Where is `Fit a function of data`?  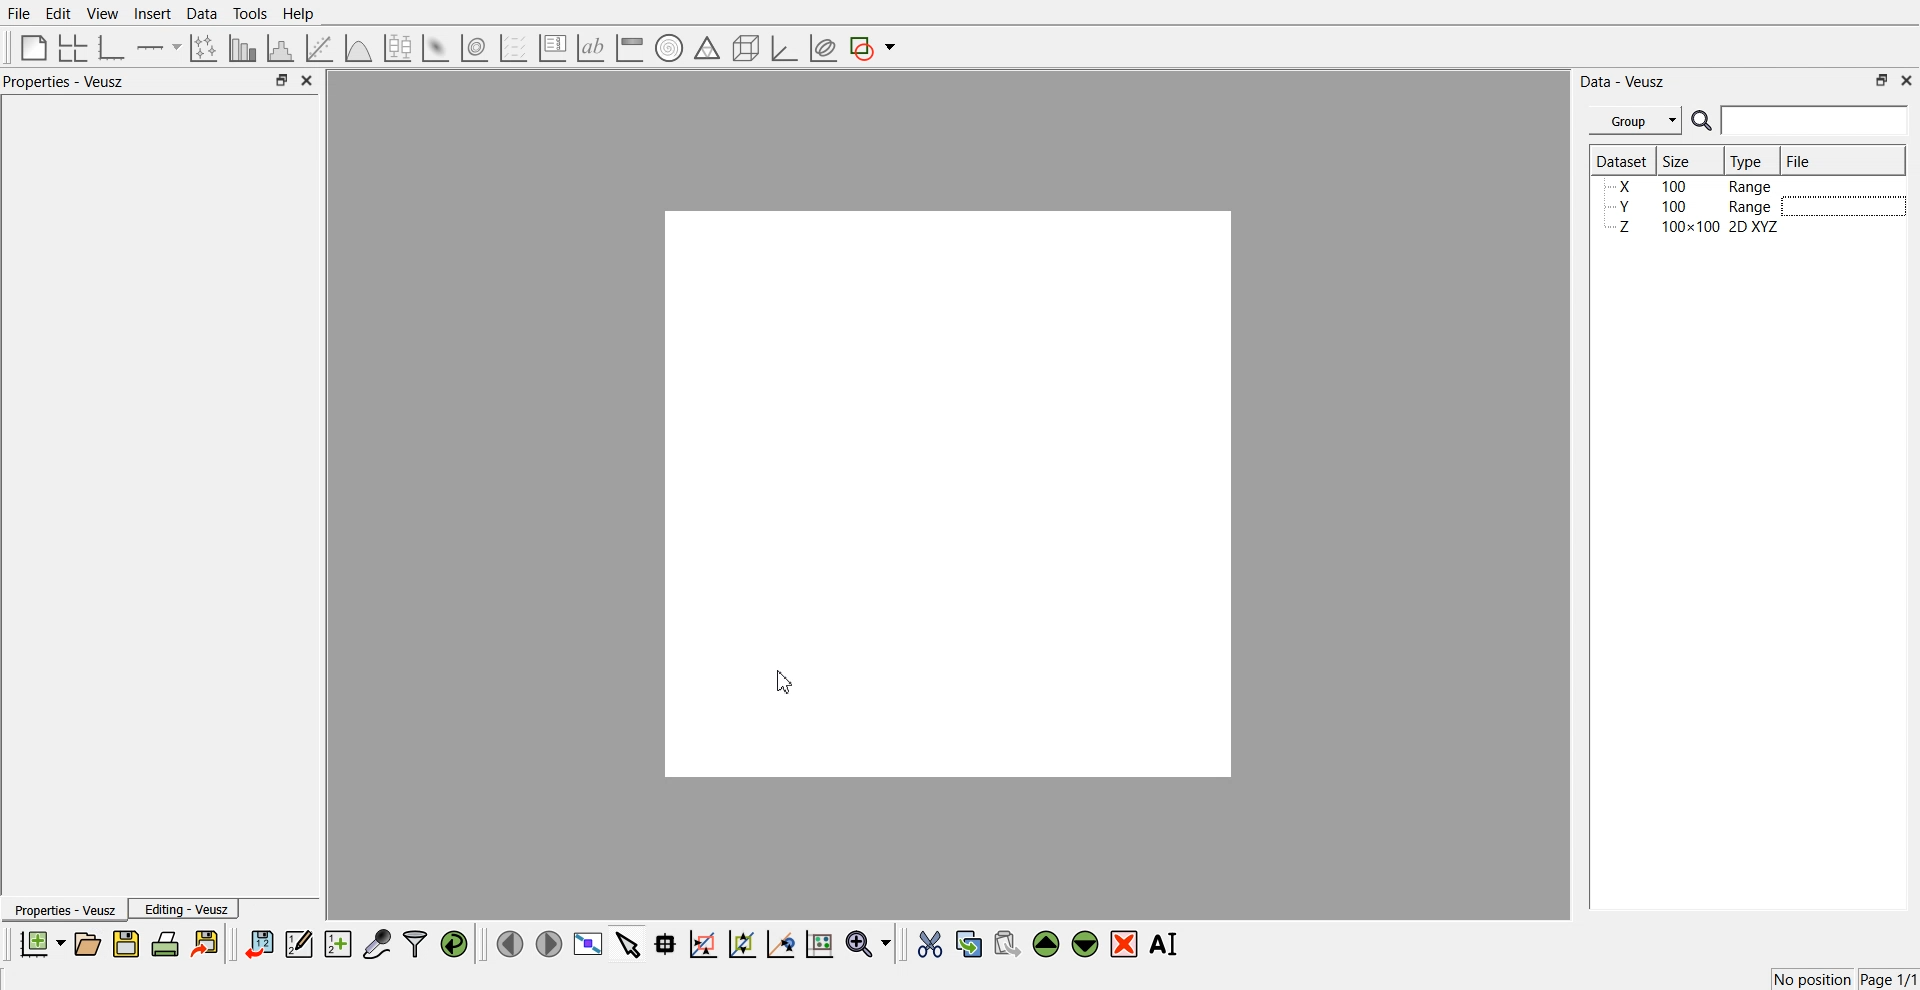 Fit a function of data is located at coordinates (318, 48).